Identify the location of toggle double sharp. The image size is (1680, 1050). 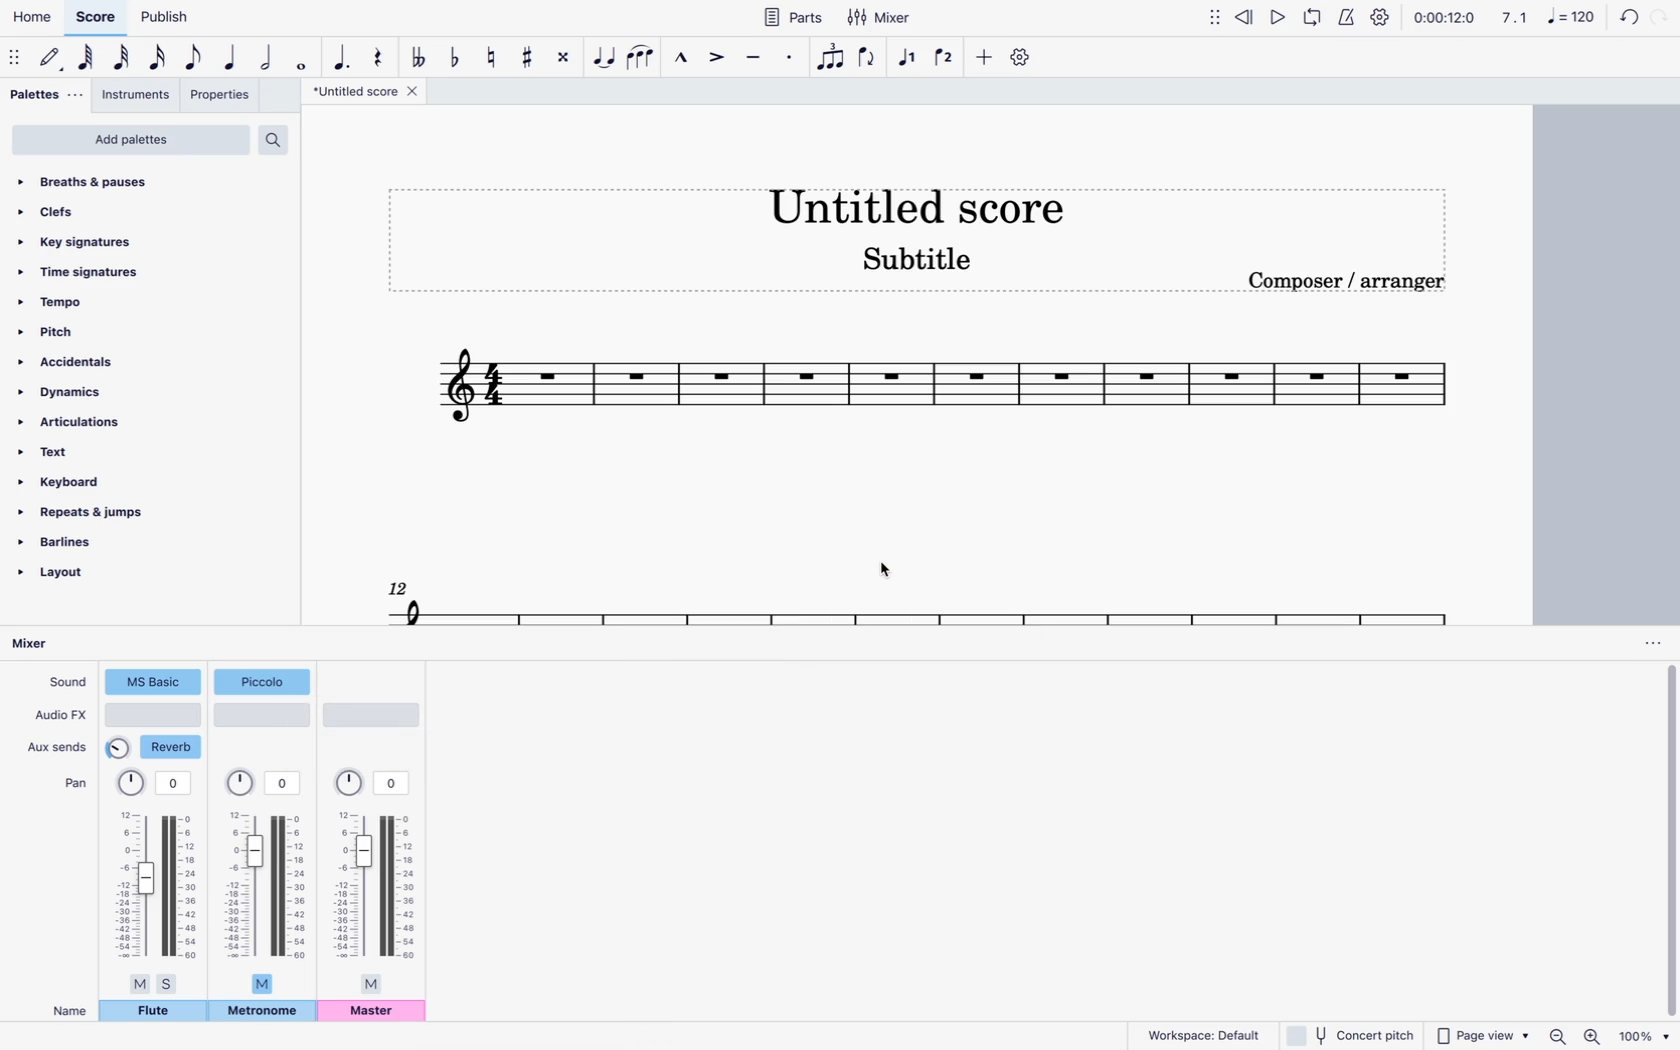
(564, 59).